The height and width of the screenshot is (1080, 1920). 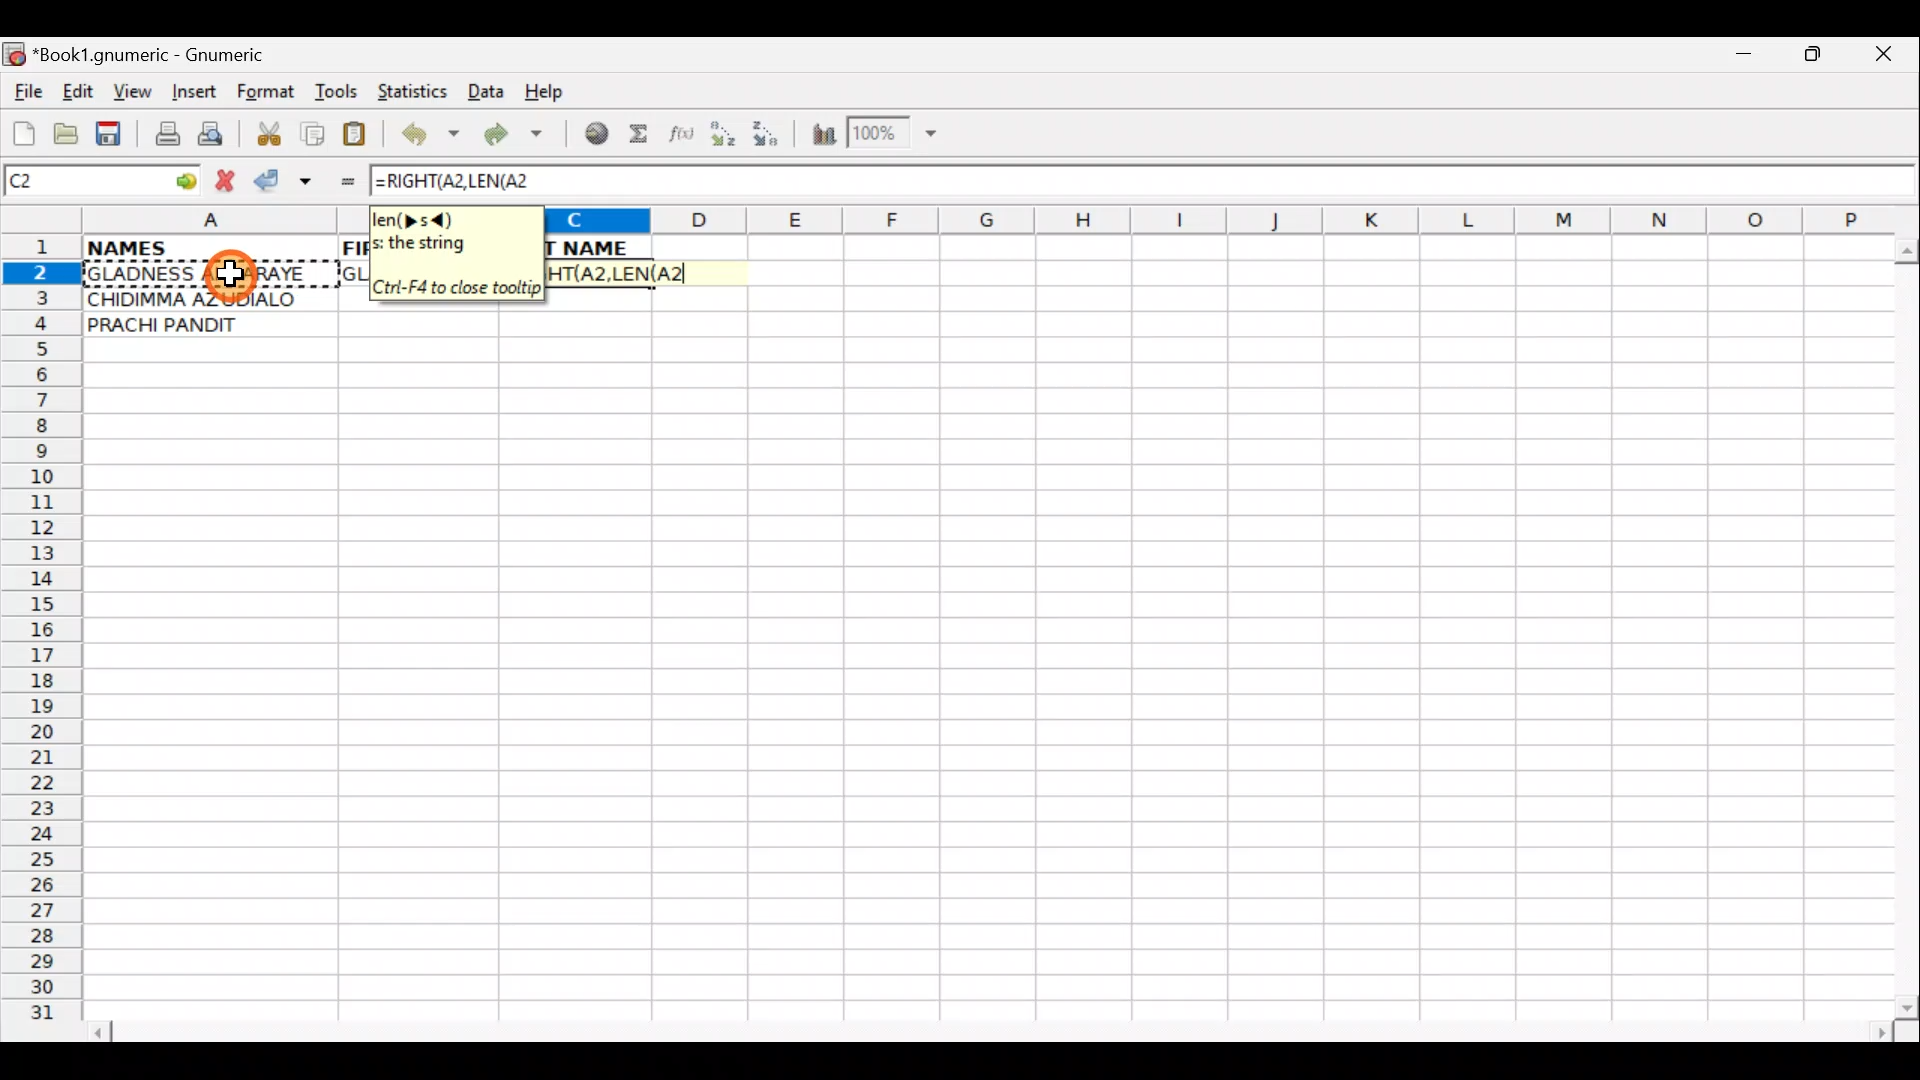 What do you see at coordinates (162, 136) in the screenshot?
I see `Print file` at bounding box center [162, 136].